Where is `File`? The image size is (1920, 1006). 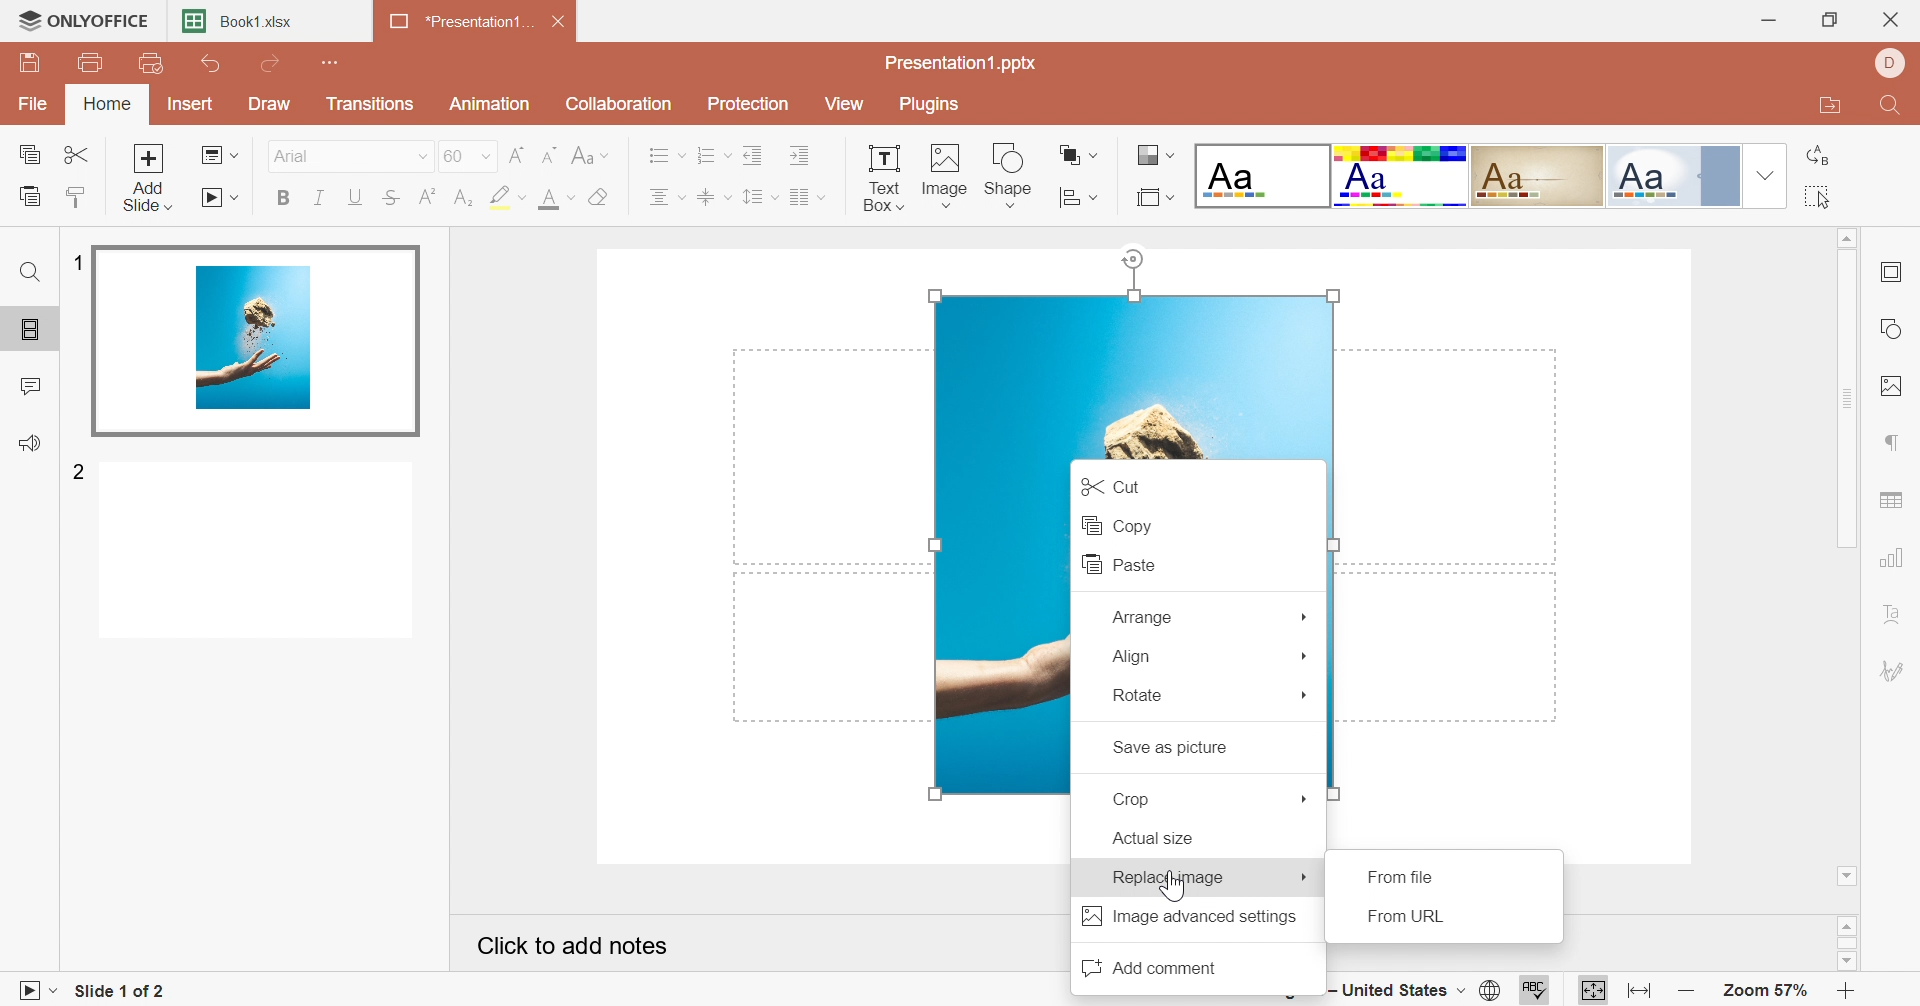
File is located at coordinates (37, 101).